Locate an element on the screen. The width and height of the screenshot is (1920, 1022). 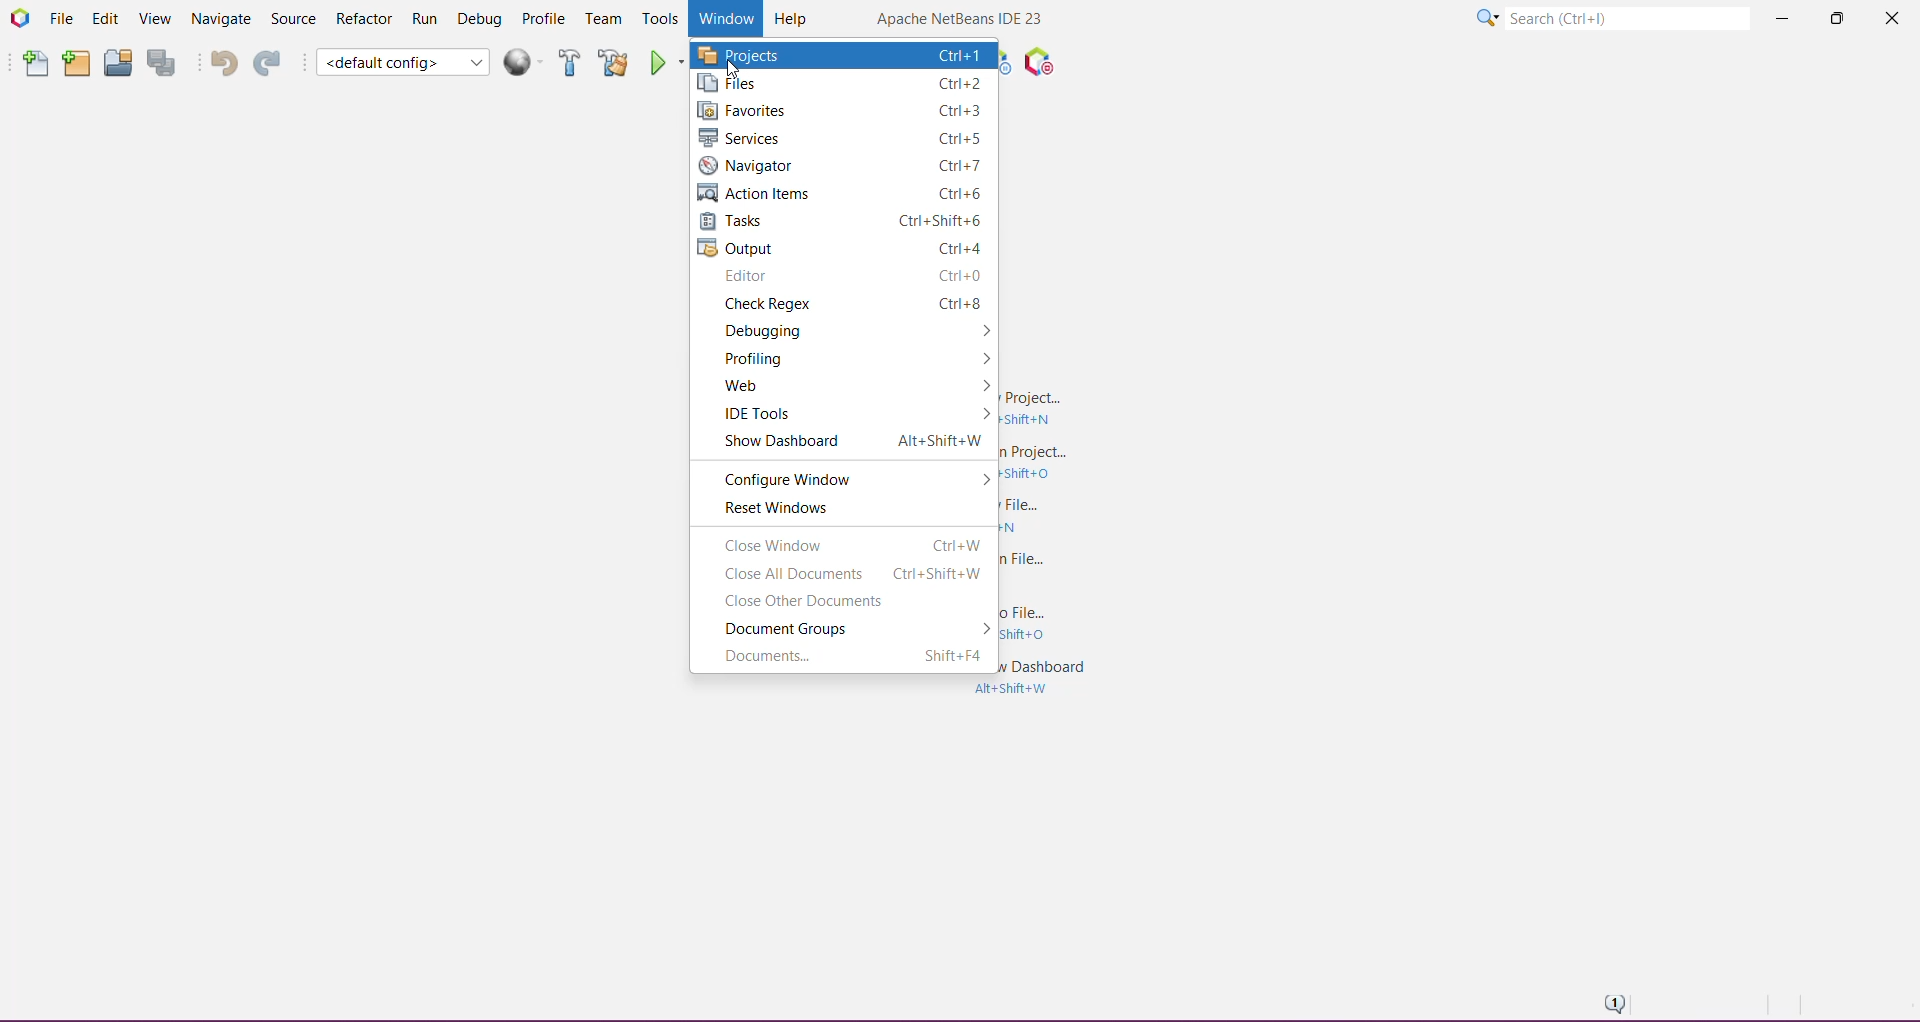
Refactor is located at coordinates (363, 20).